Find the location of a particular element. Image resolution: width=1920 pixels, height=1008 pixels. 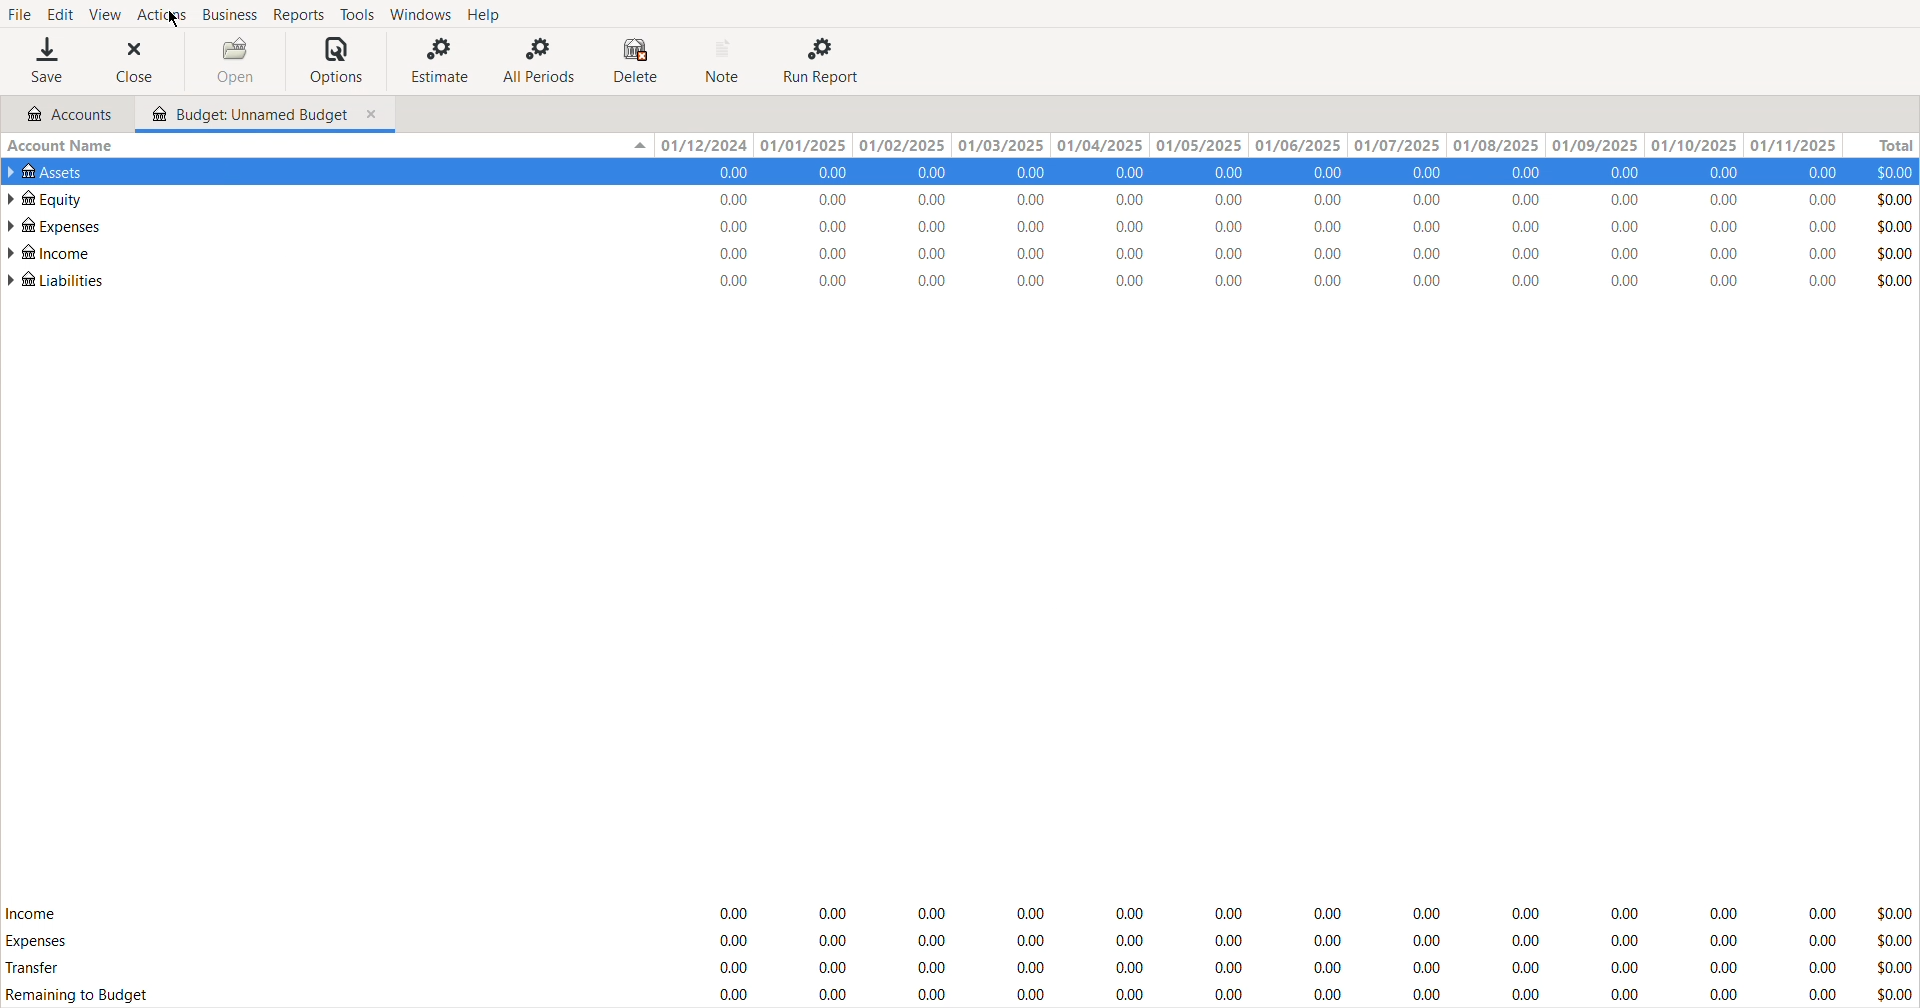

Values is located at coordinates (1309, 949).